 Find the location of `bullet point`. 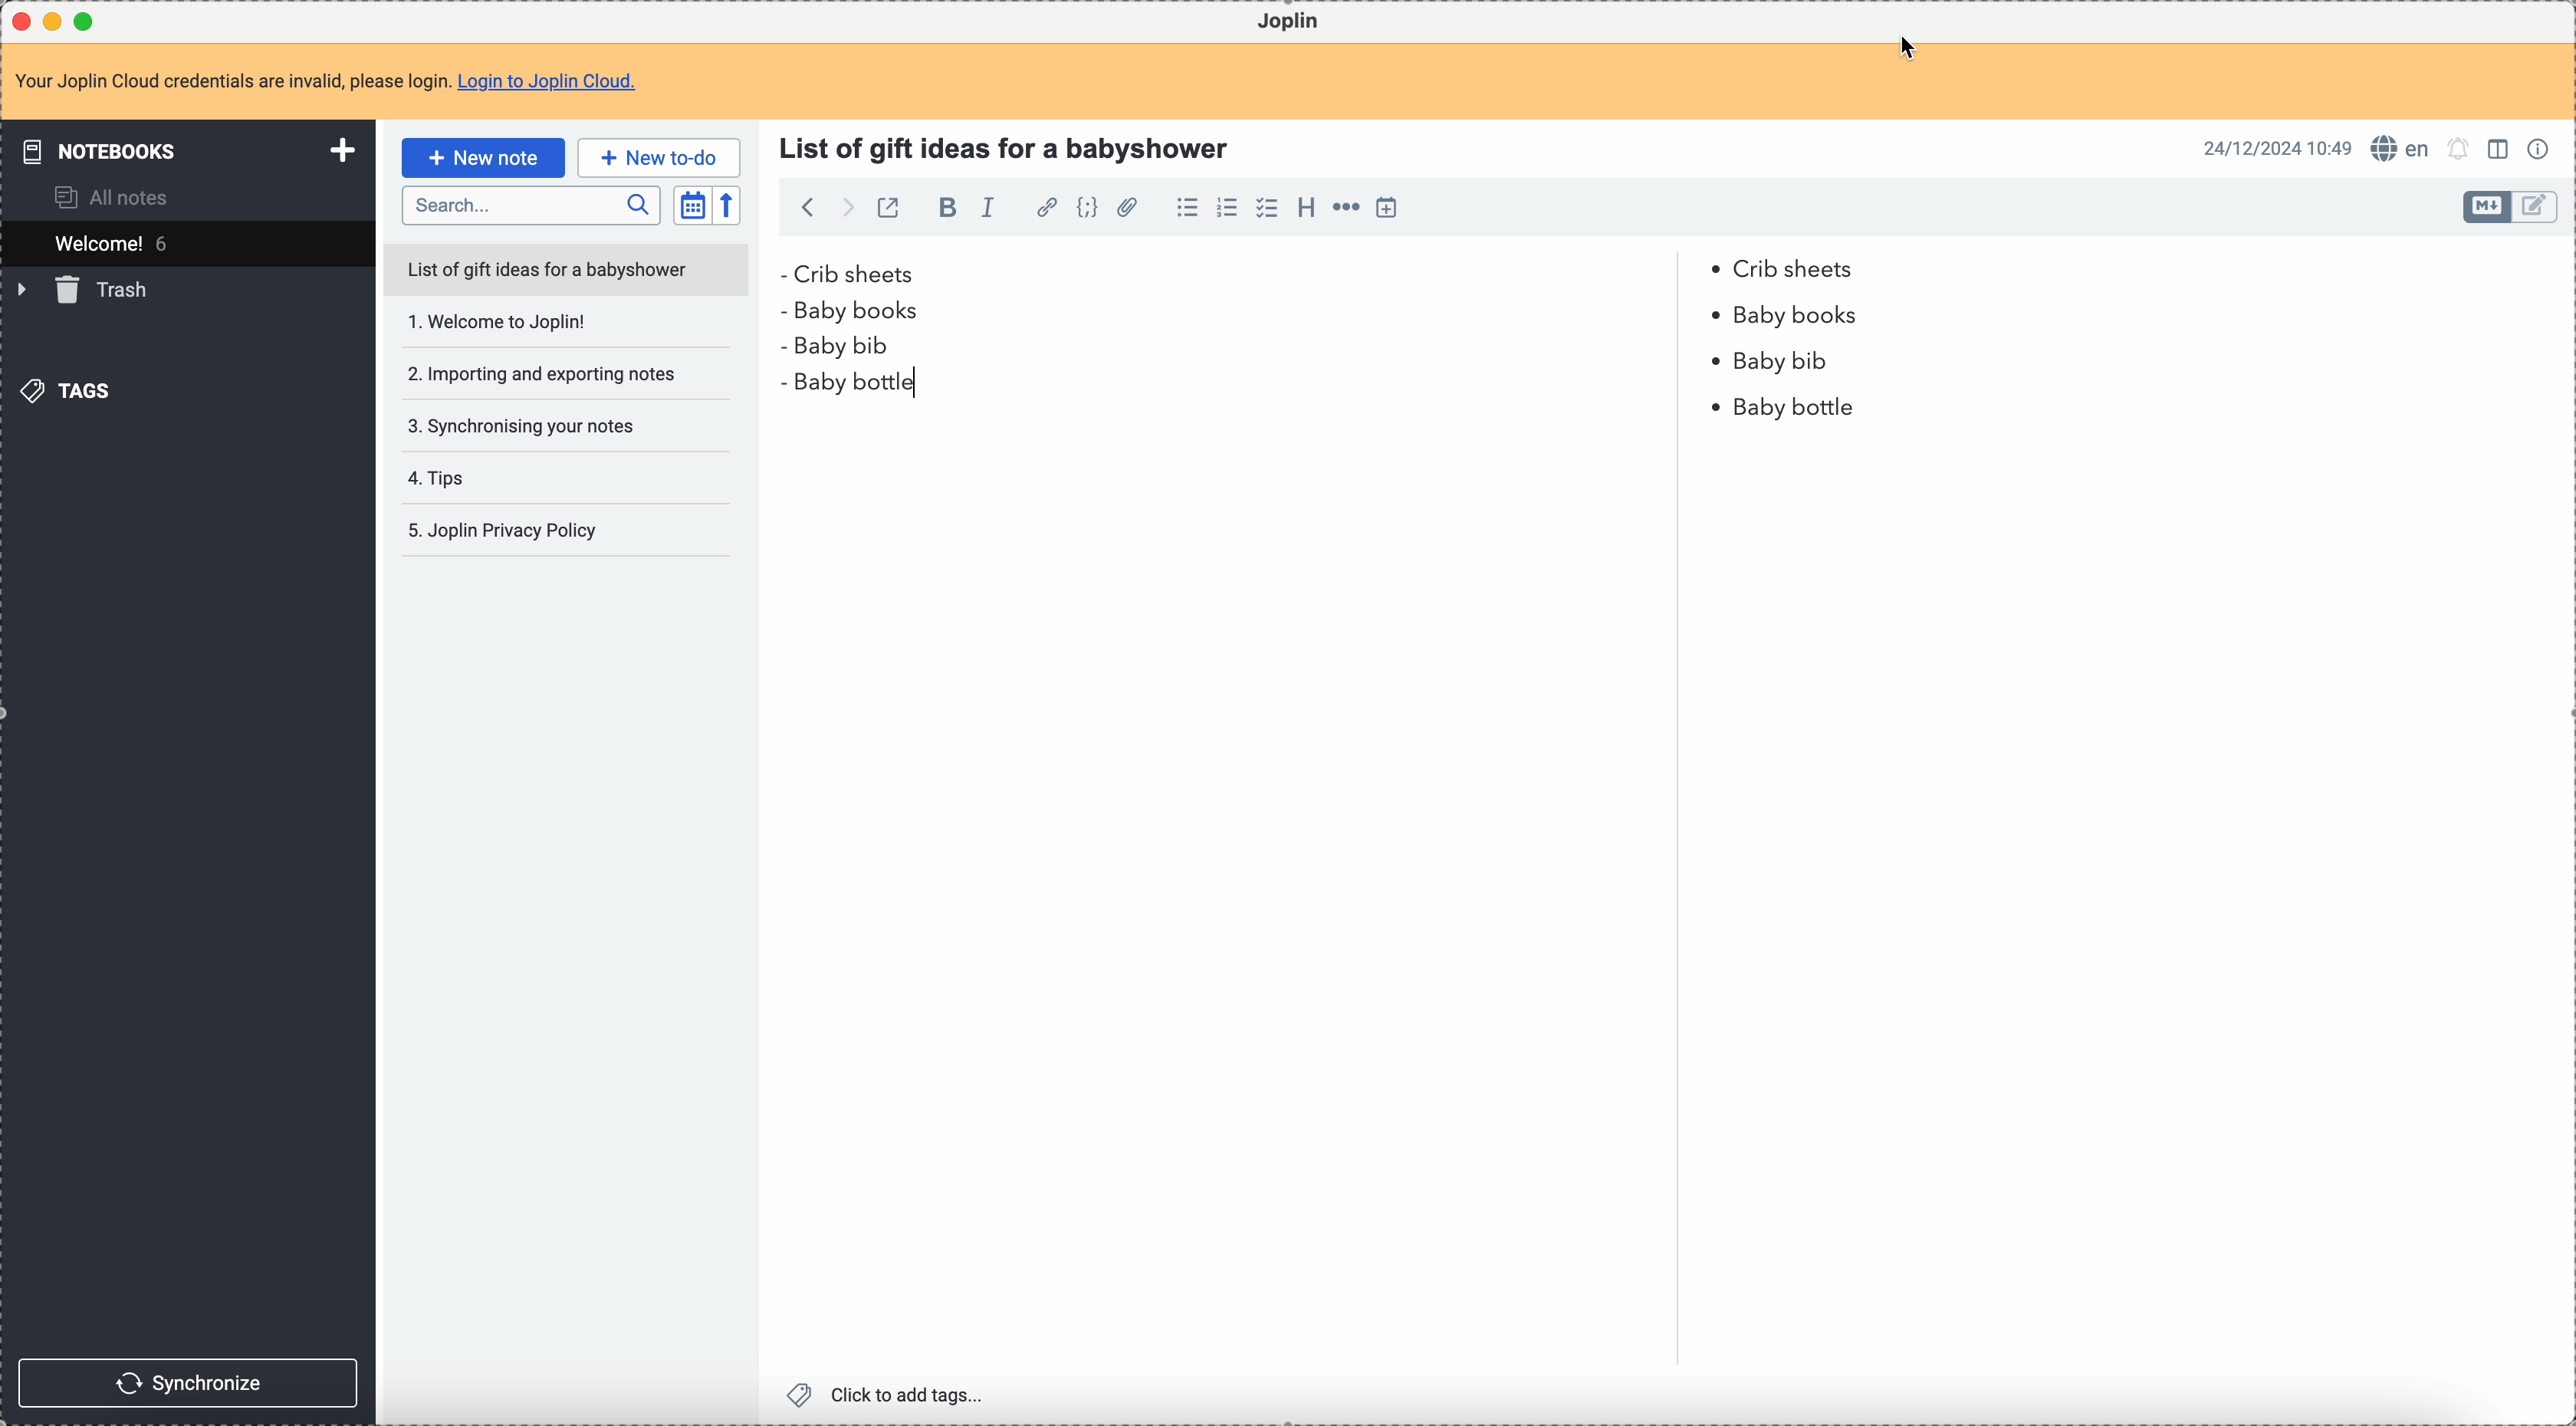

bullet point is located at coordinates (781, 274).